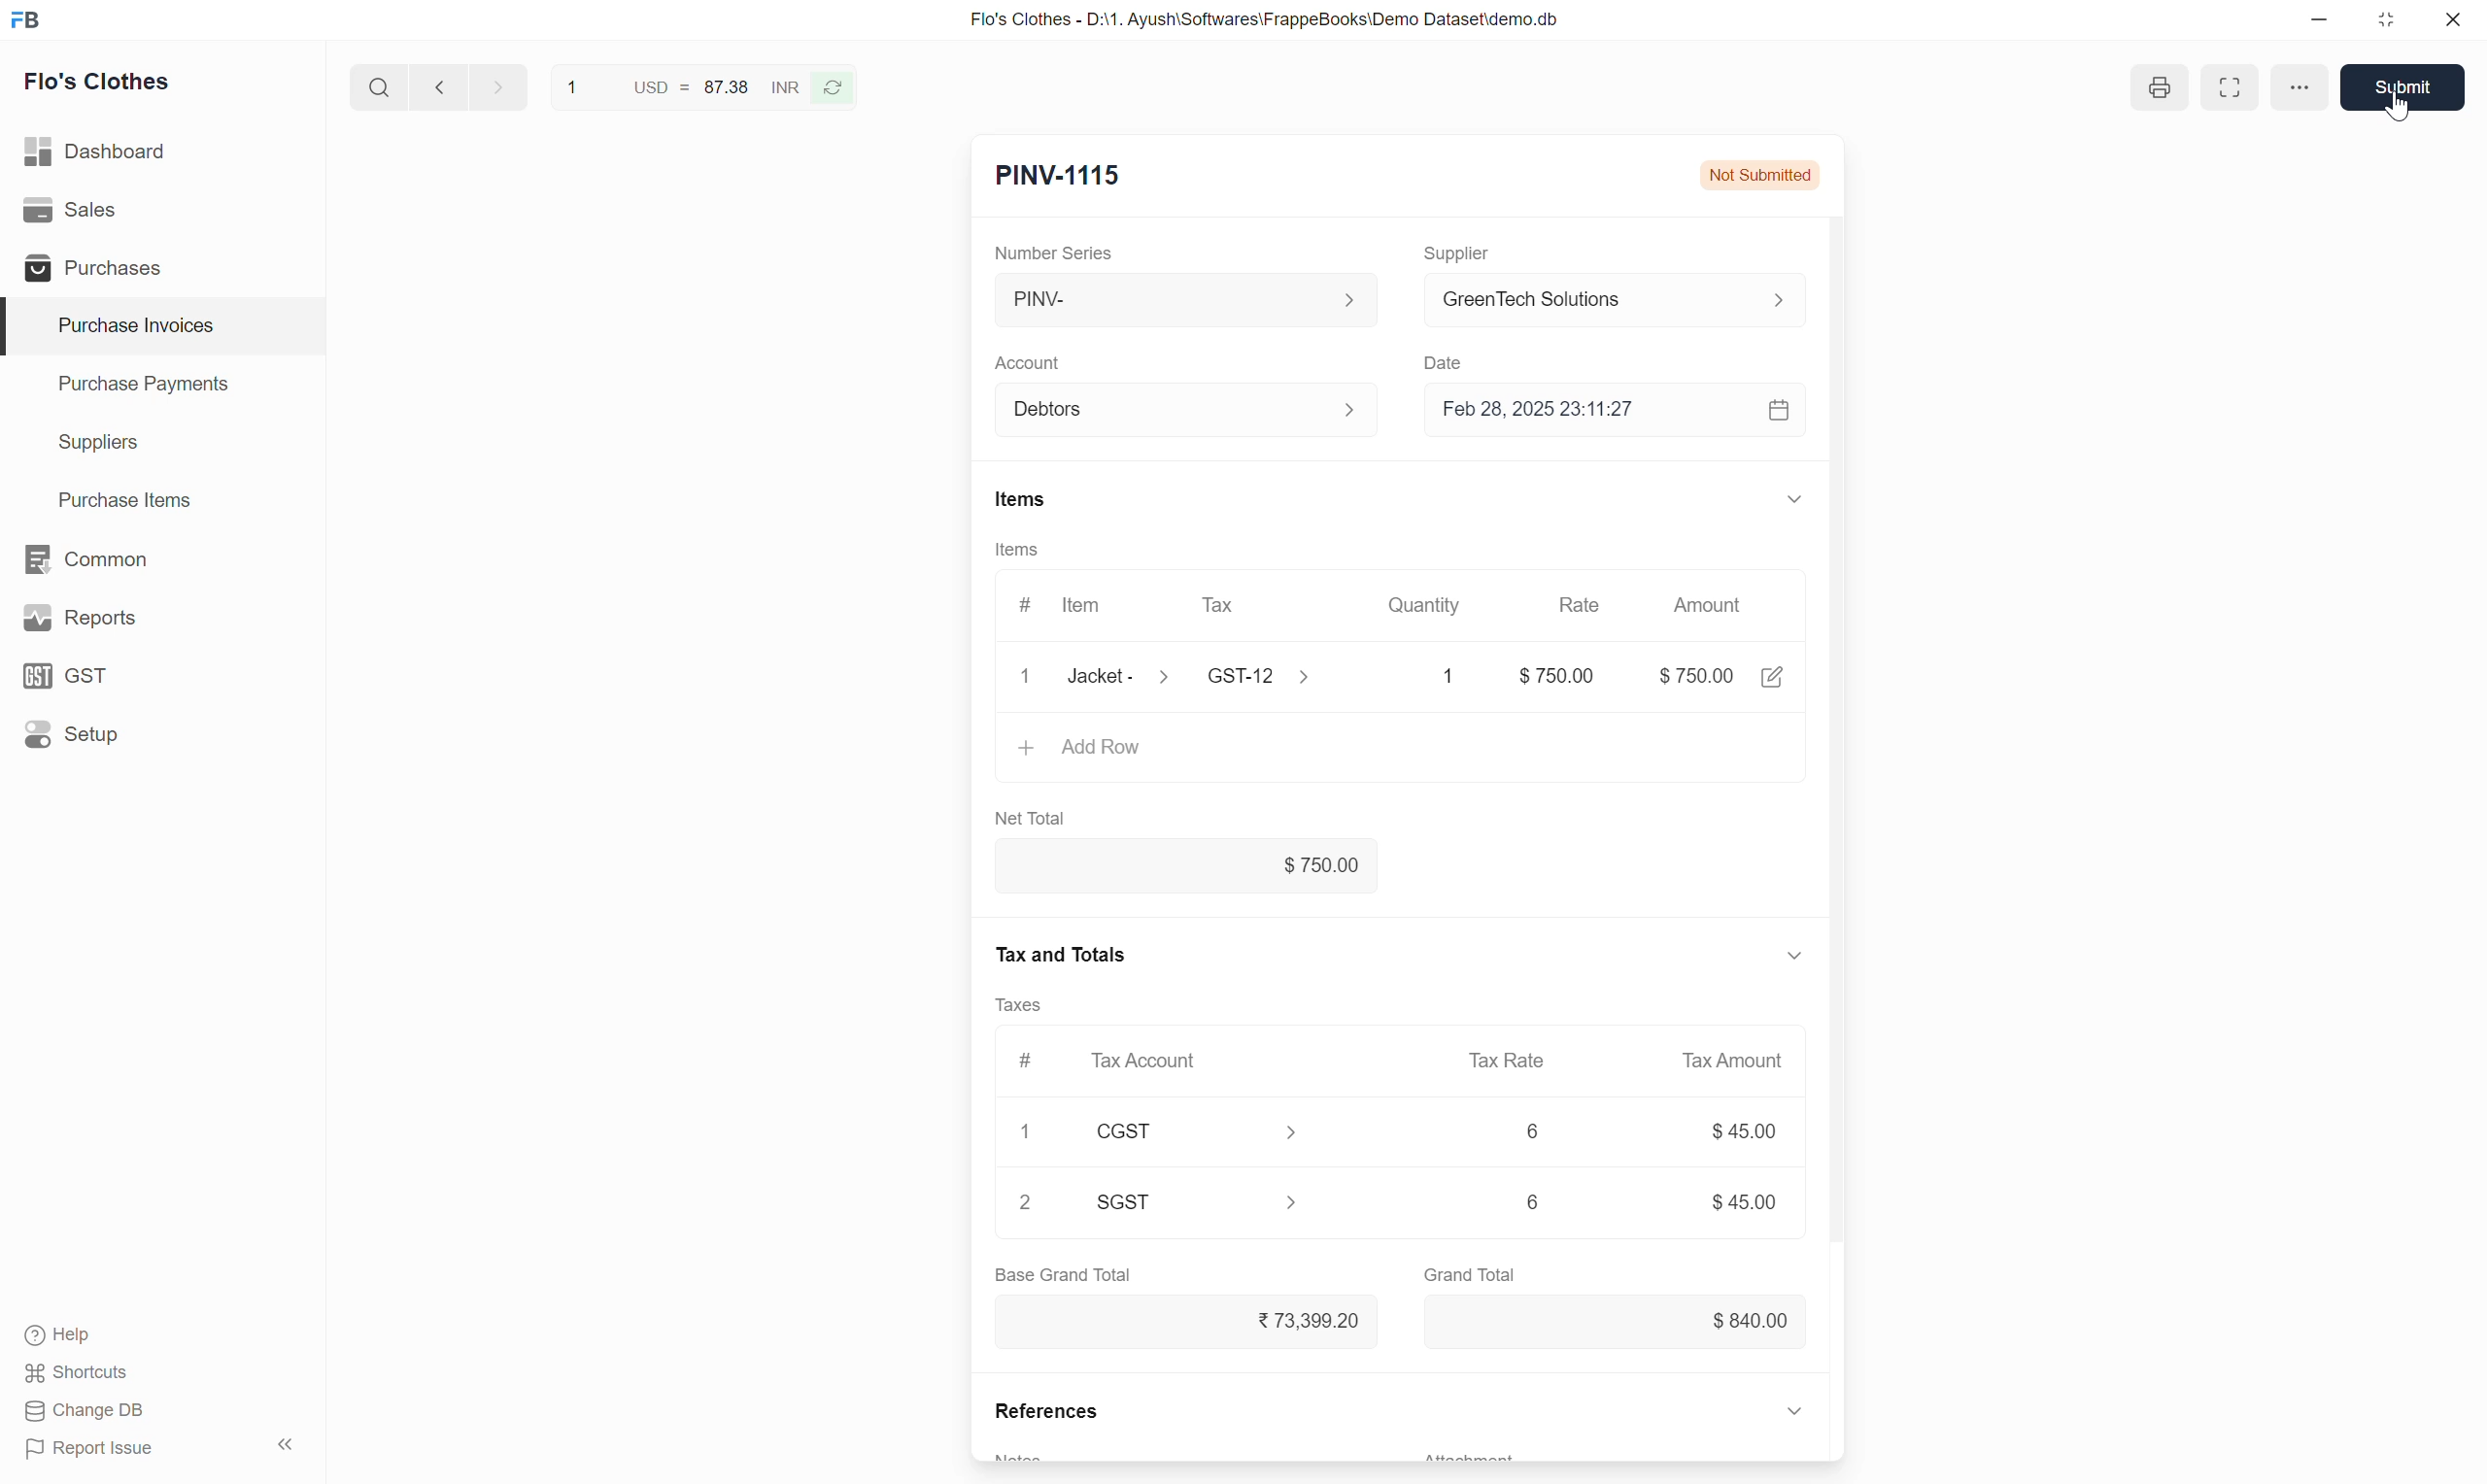  I want to click on Net Total, so click(1031, 819).